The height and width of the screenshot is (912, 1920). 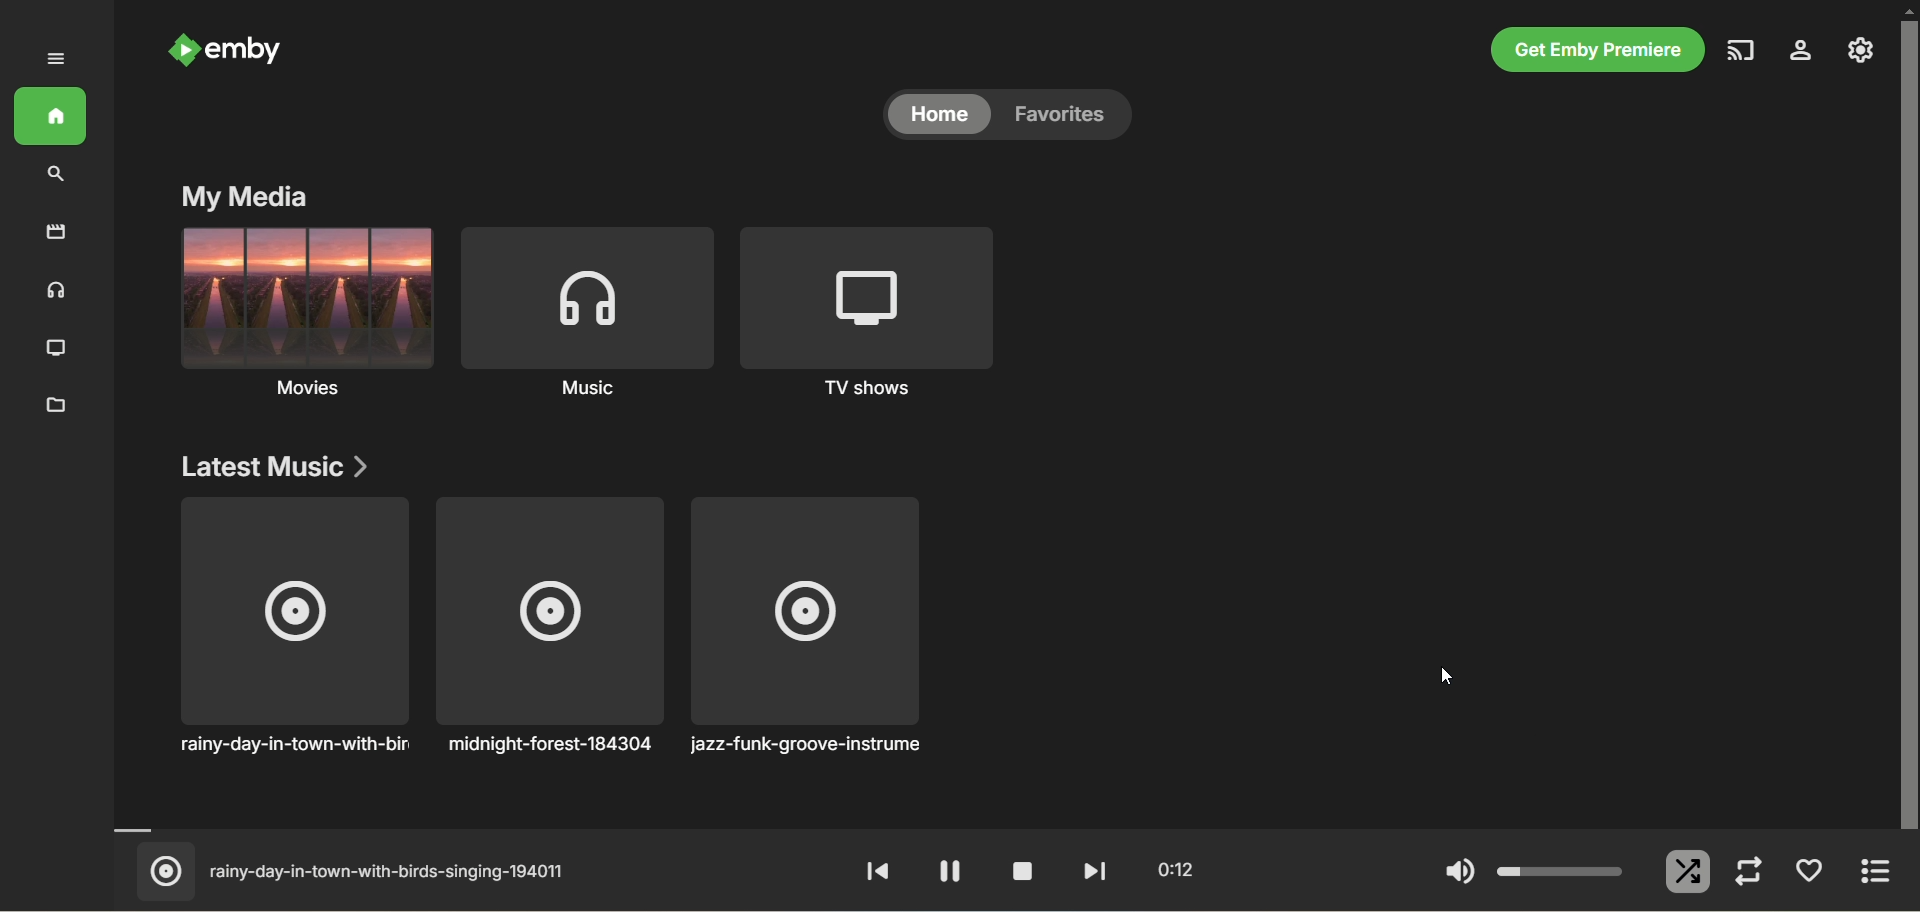 I want to click on movies, so click(x=49, y=236).